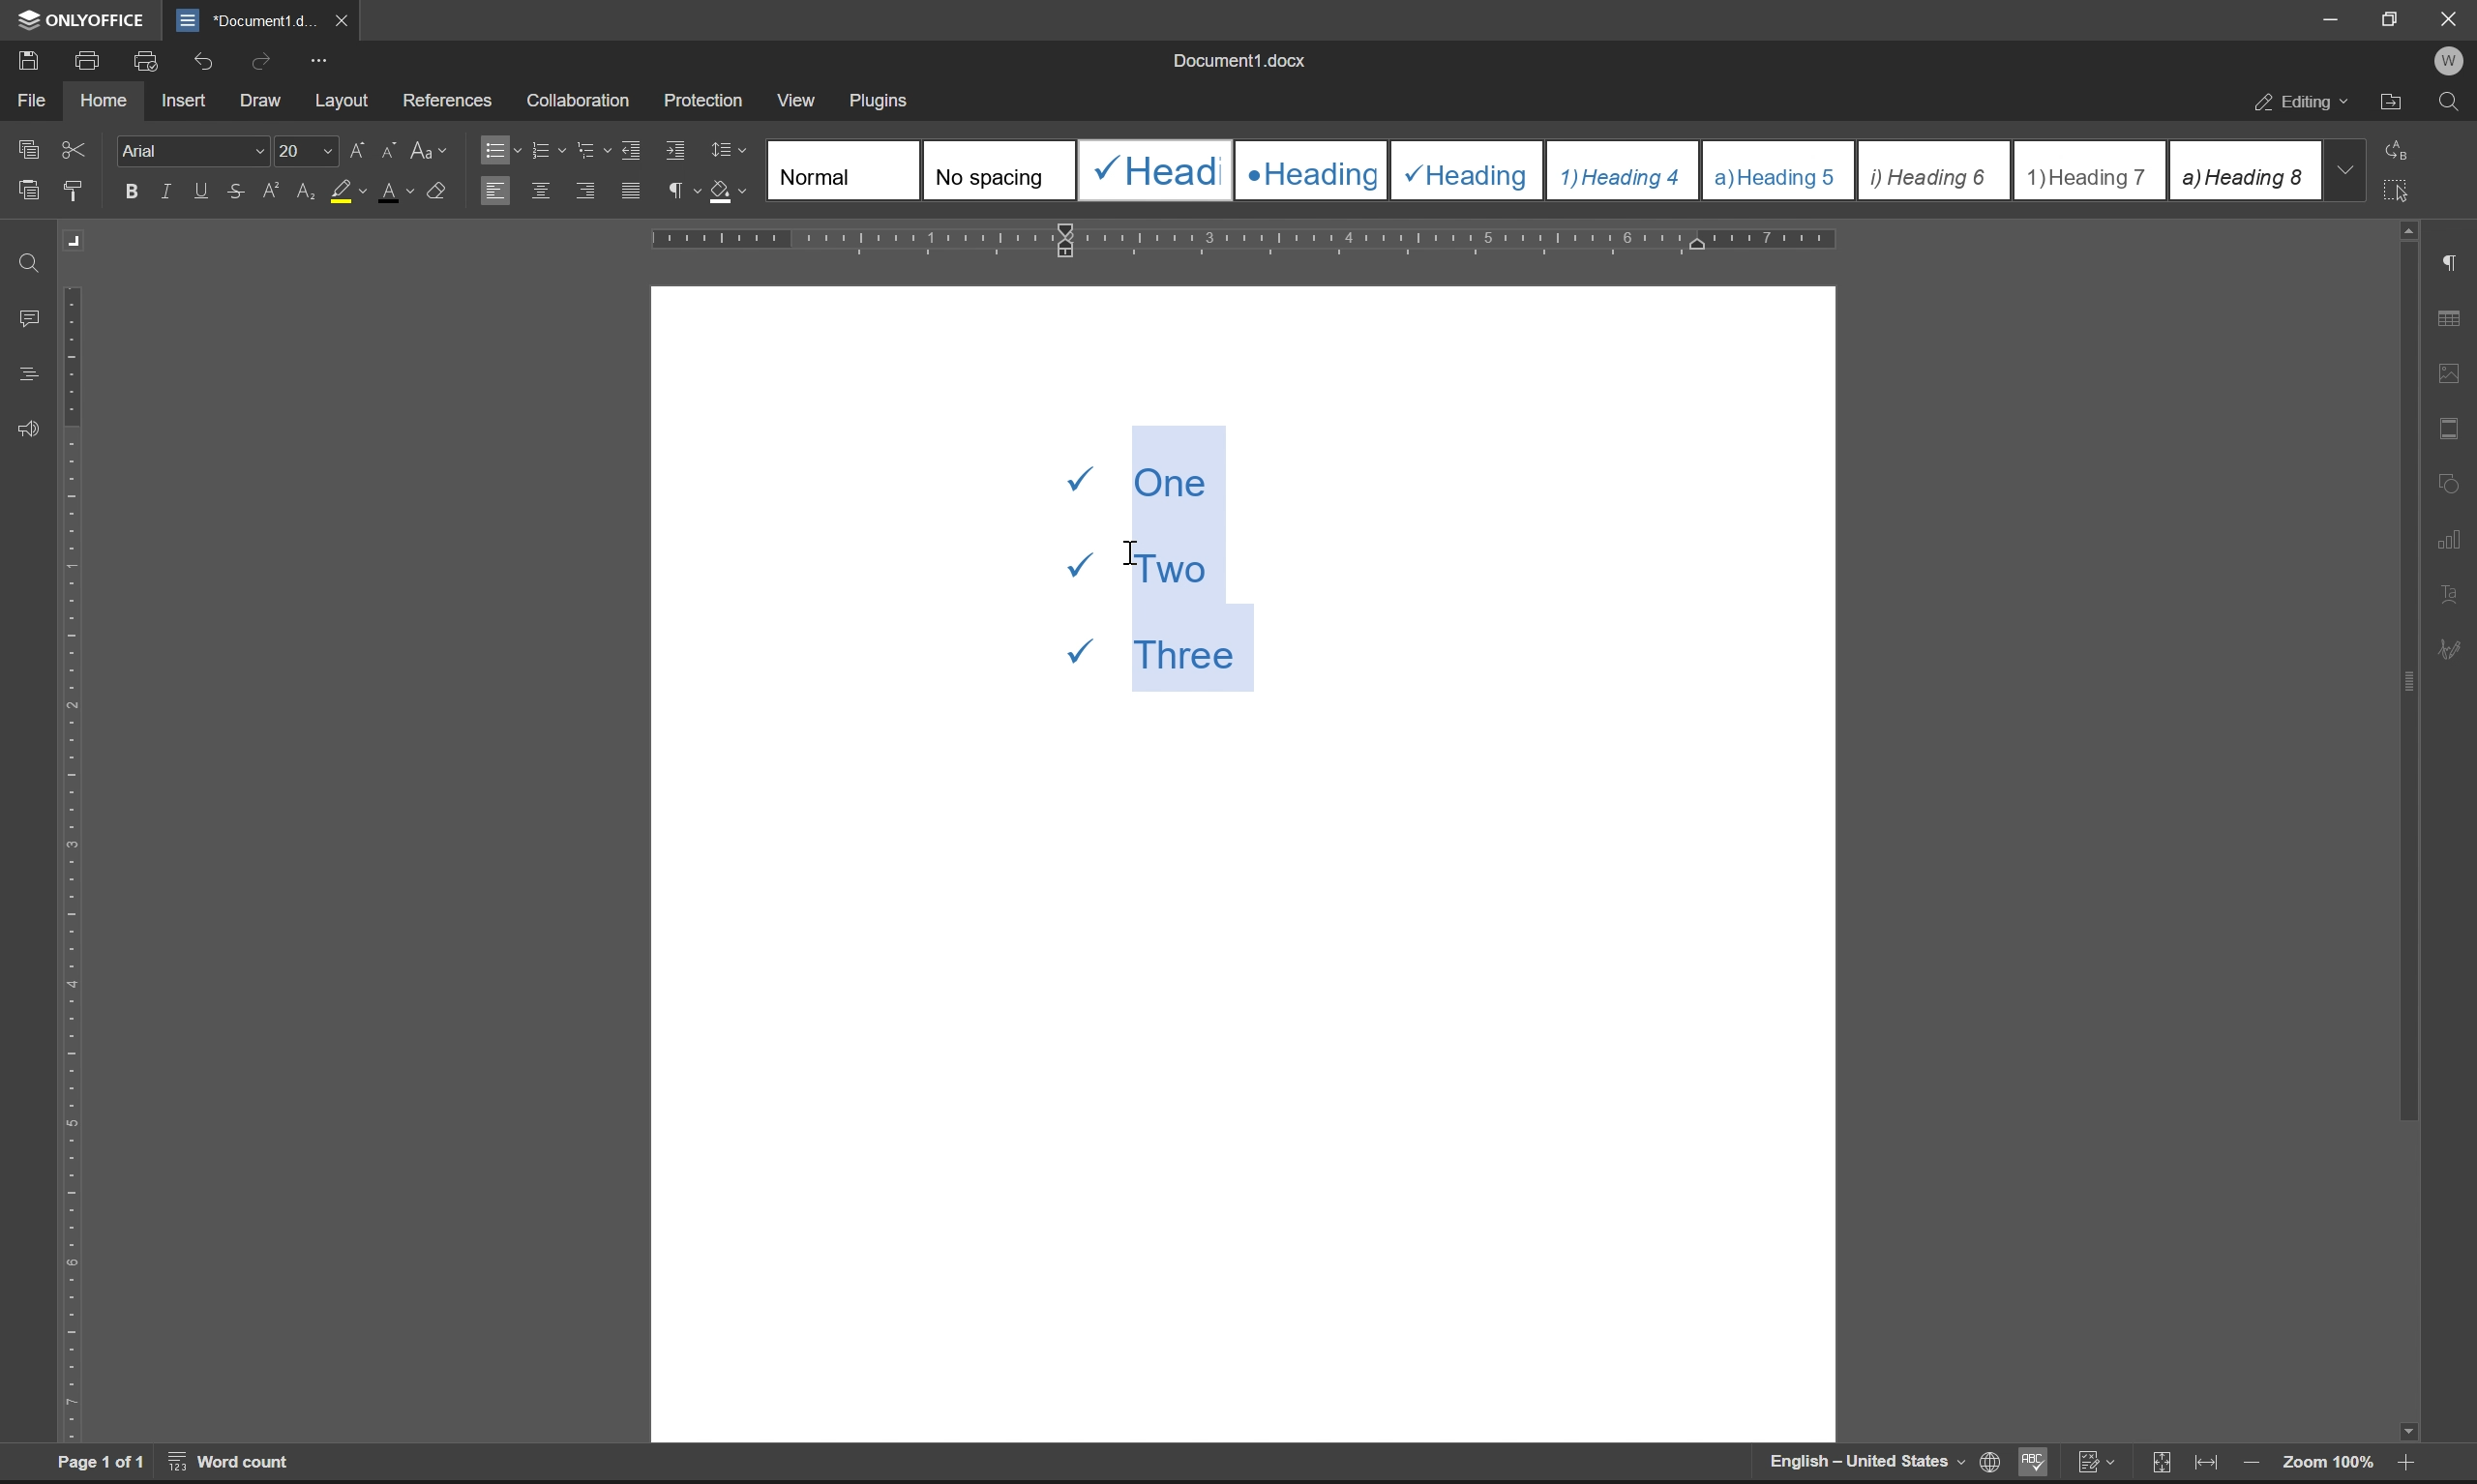 The width and height of the screenshot is (2477, 1484). Describe the element at coordinates (2401, 189) in the screenshot. I see `select all` at that location.